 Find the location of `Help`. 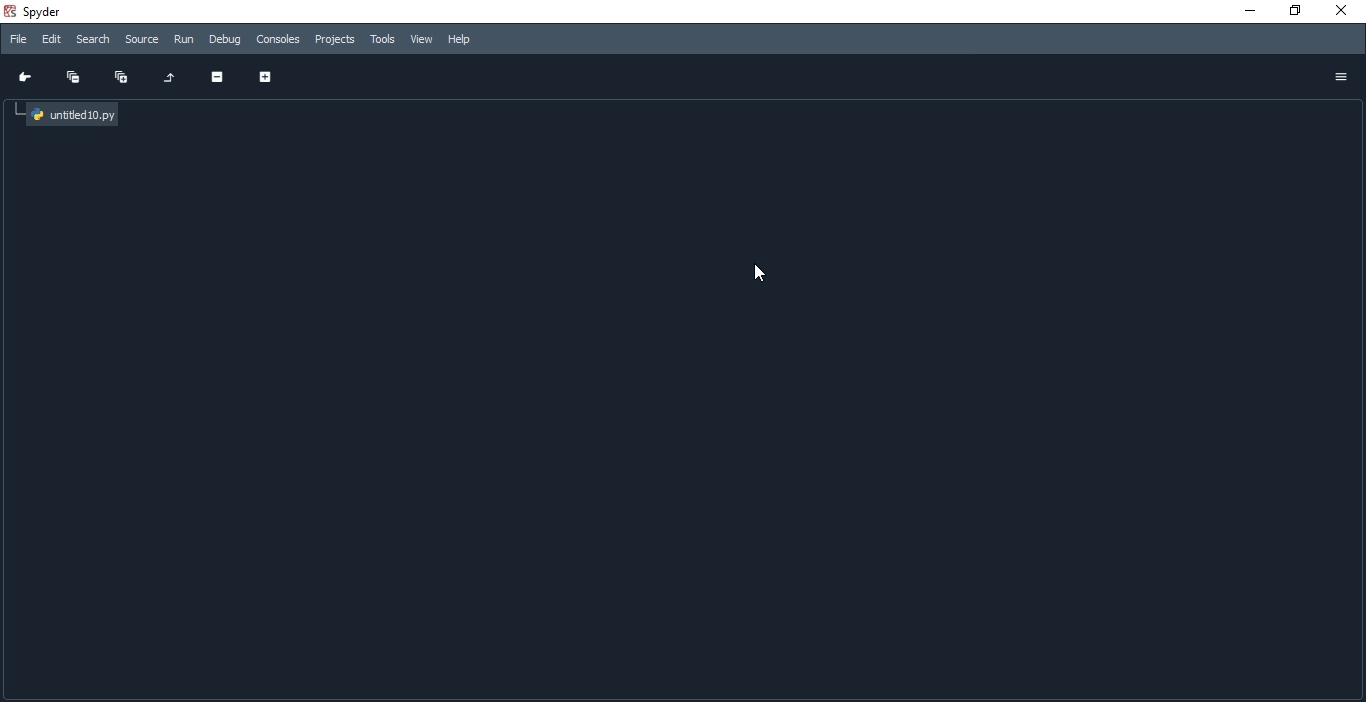

Help is located at coordinates (464, 40).